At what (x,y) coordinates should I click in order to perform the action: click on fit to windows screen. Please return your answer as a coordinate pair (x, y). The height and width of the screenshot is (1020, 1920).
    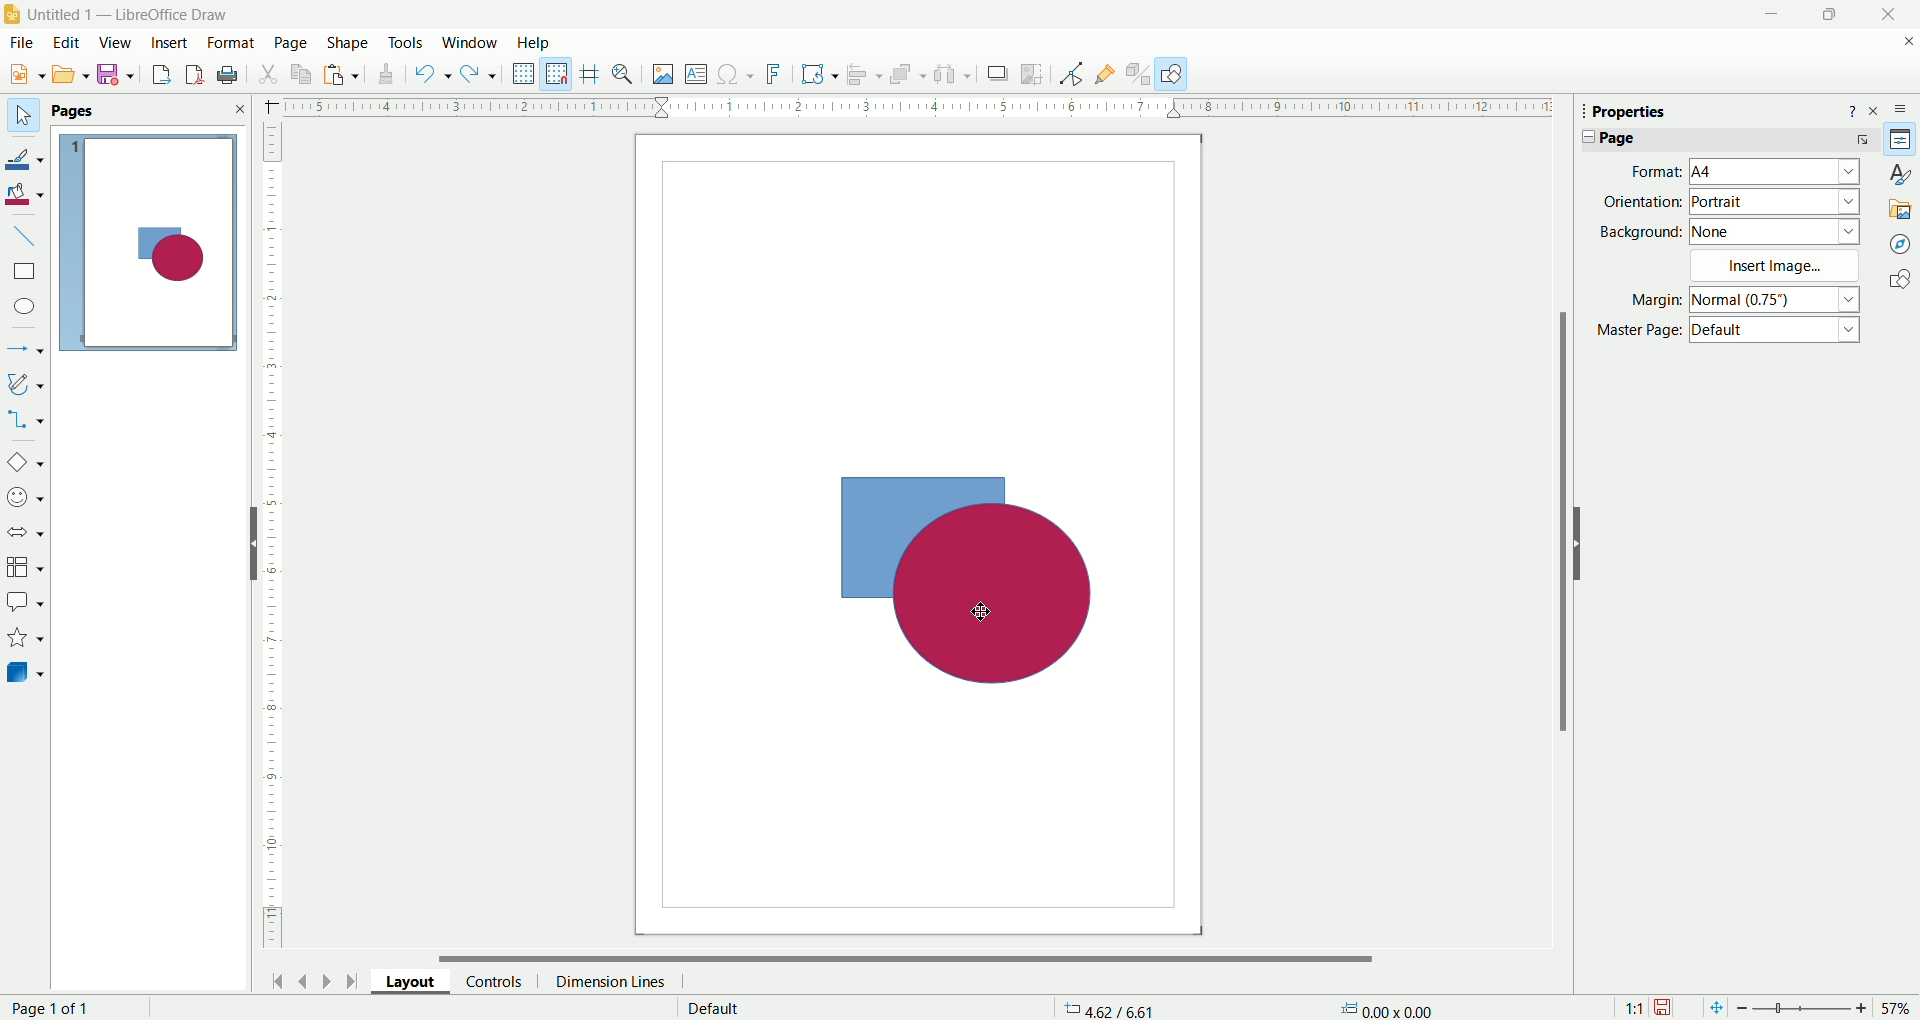
    Looking at the image, I should click on (1711, 1006).